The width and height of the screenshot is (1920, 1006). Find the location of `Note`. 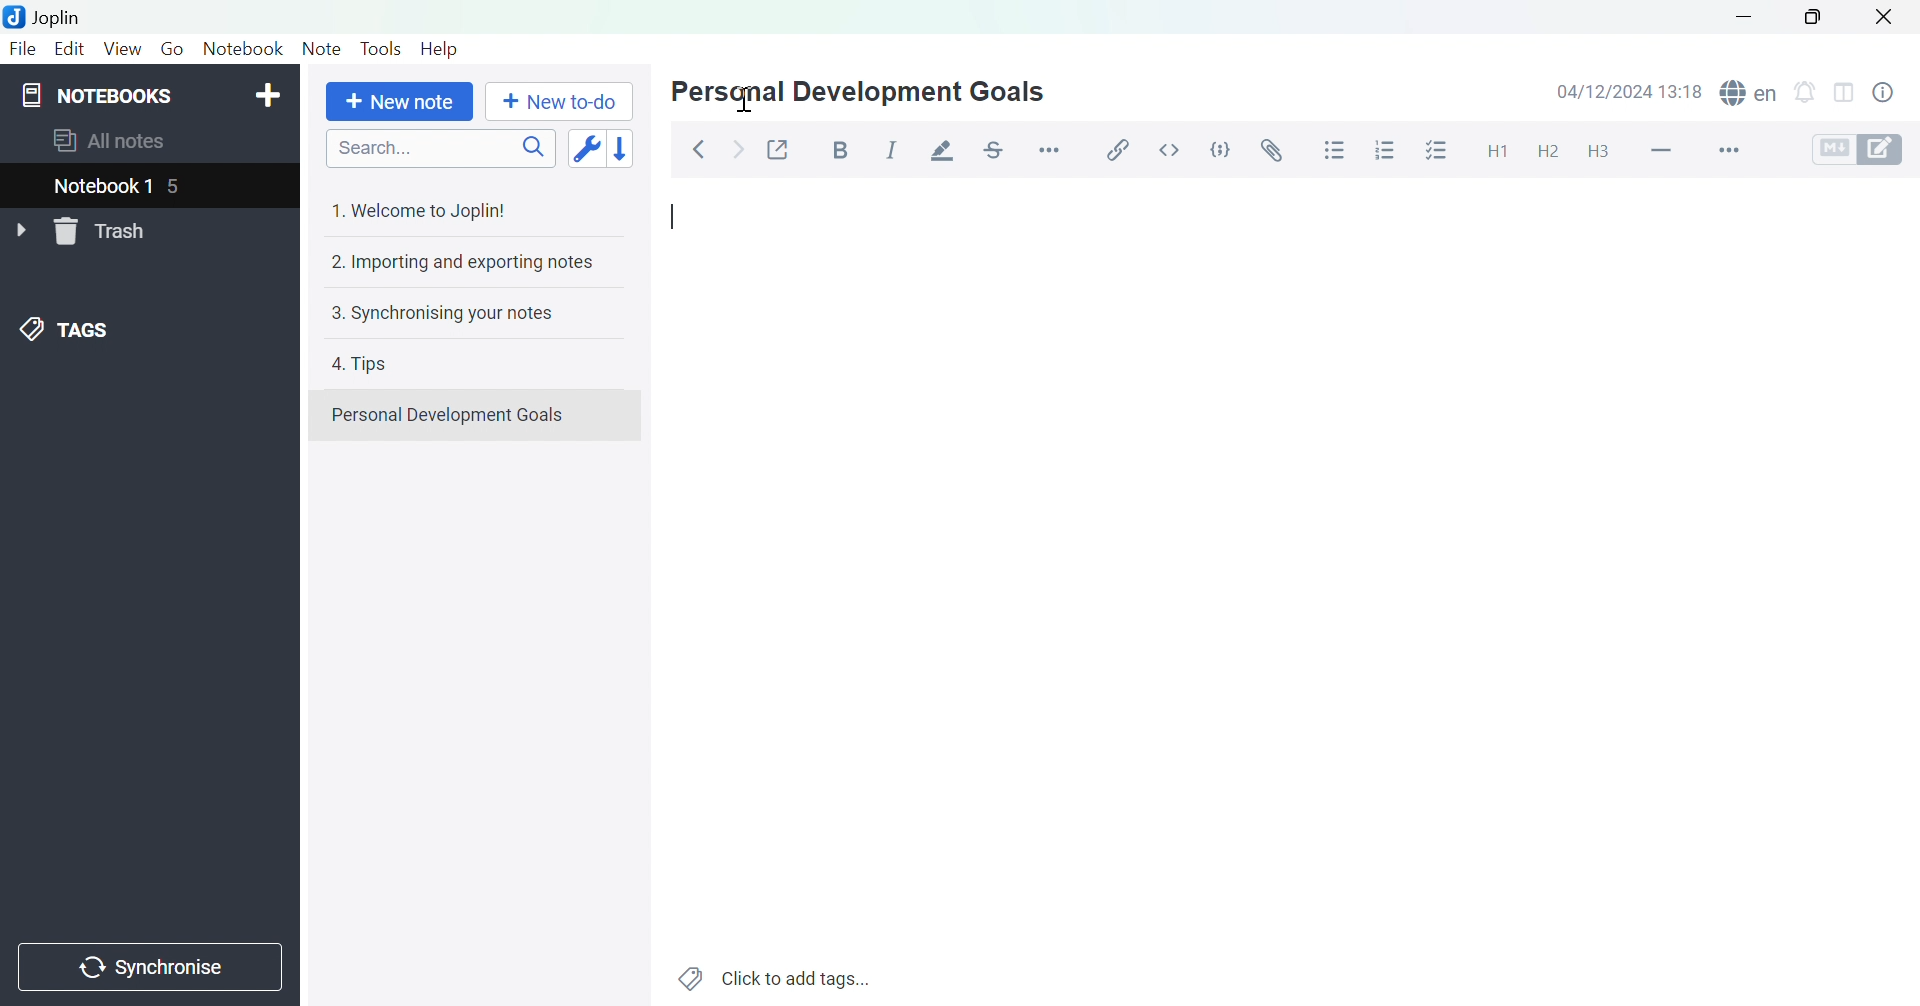

Note is located at coordinates (320, 50).